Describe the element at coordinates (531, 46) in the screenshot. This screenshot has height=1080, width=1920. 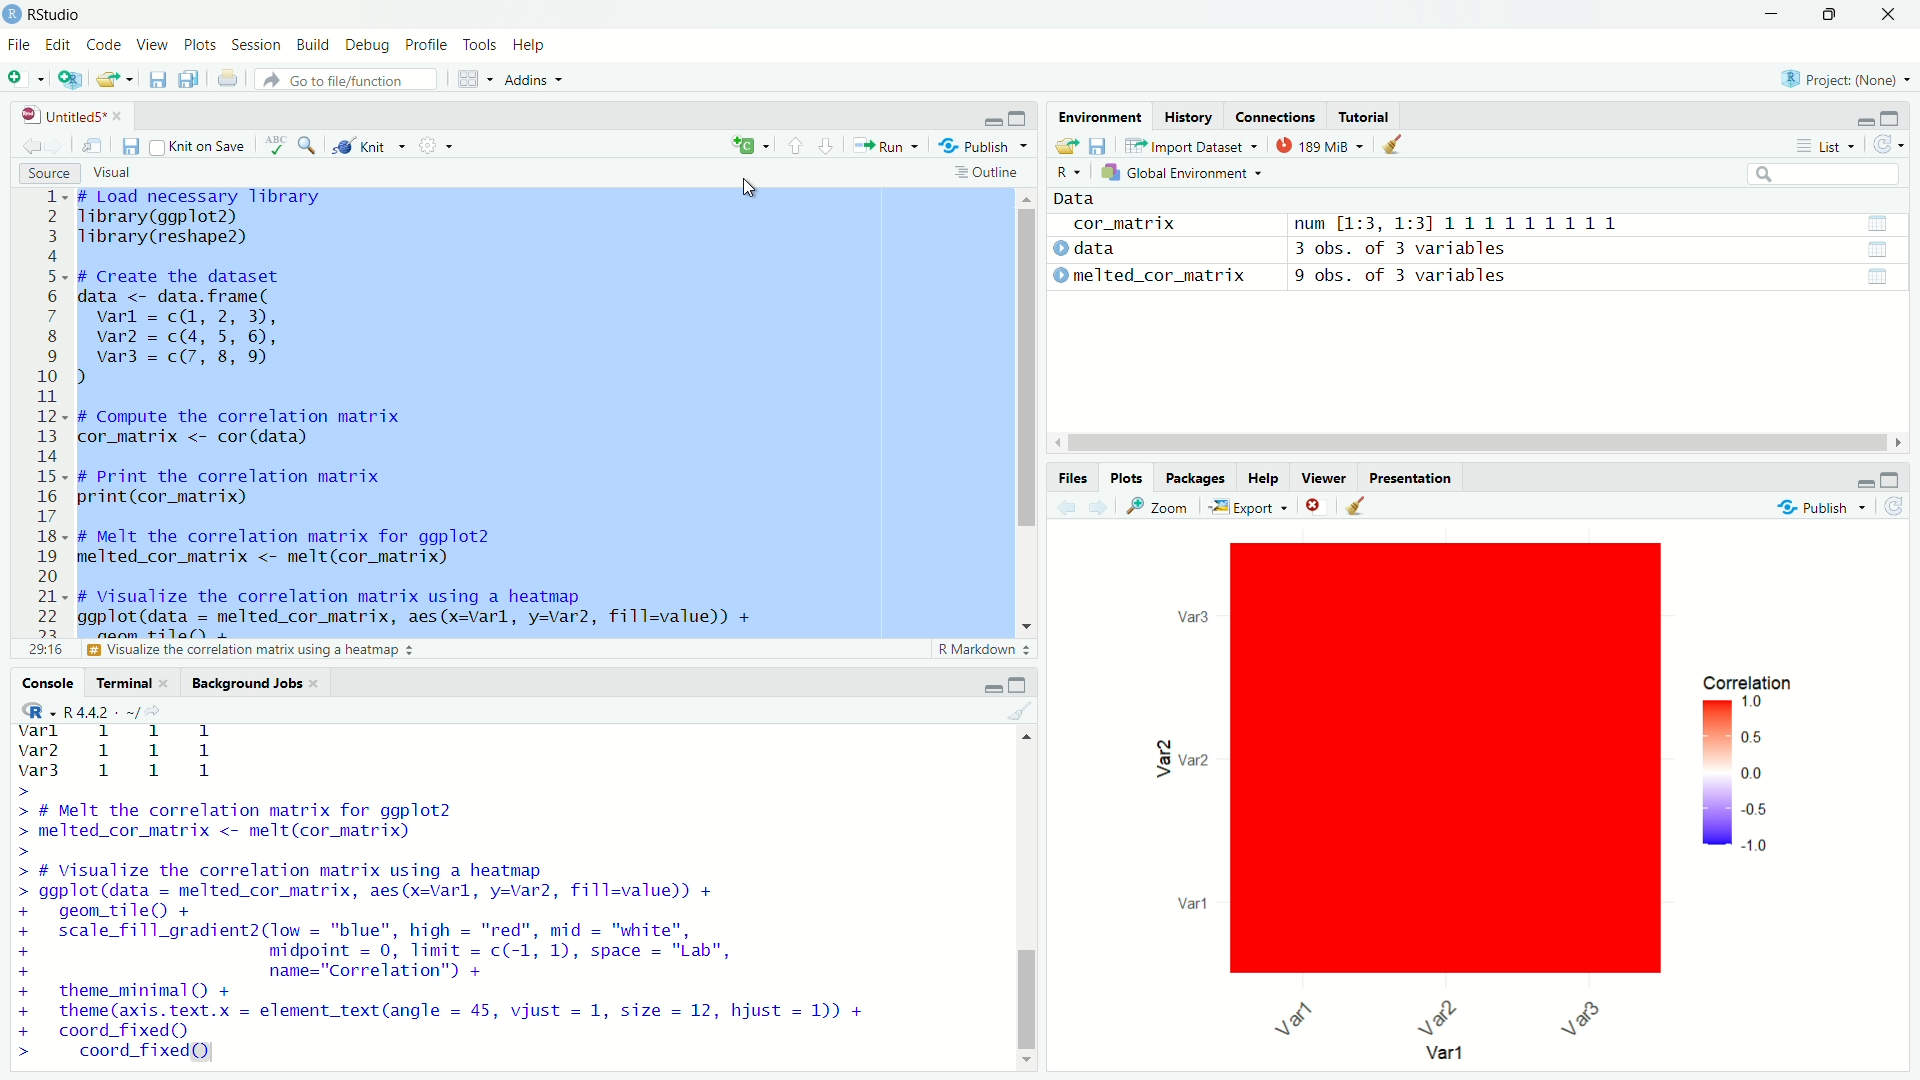
I see `help` at that location.